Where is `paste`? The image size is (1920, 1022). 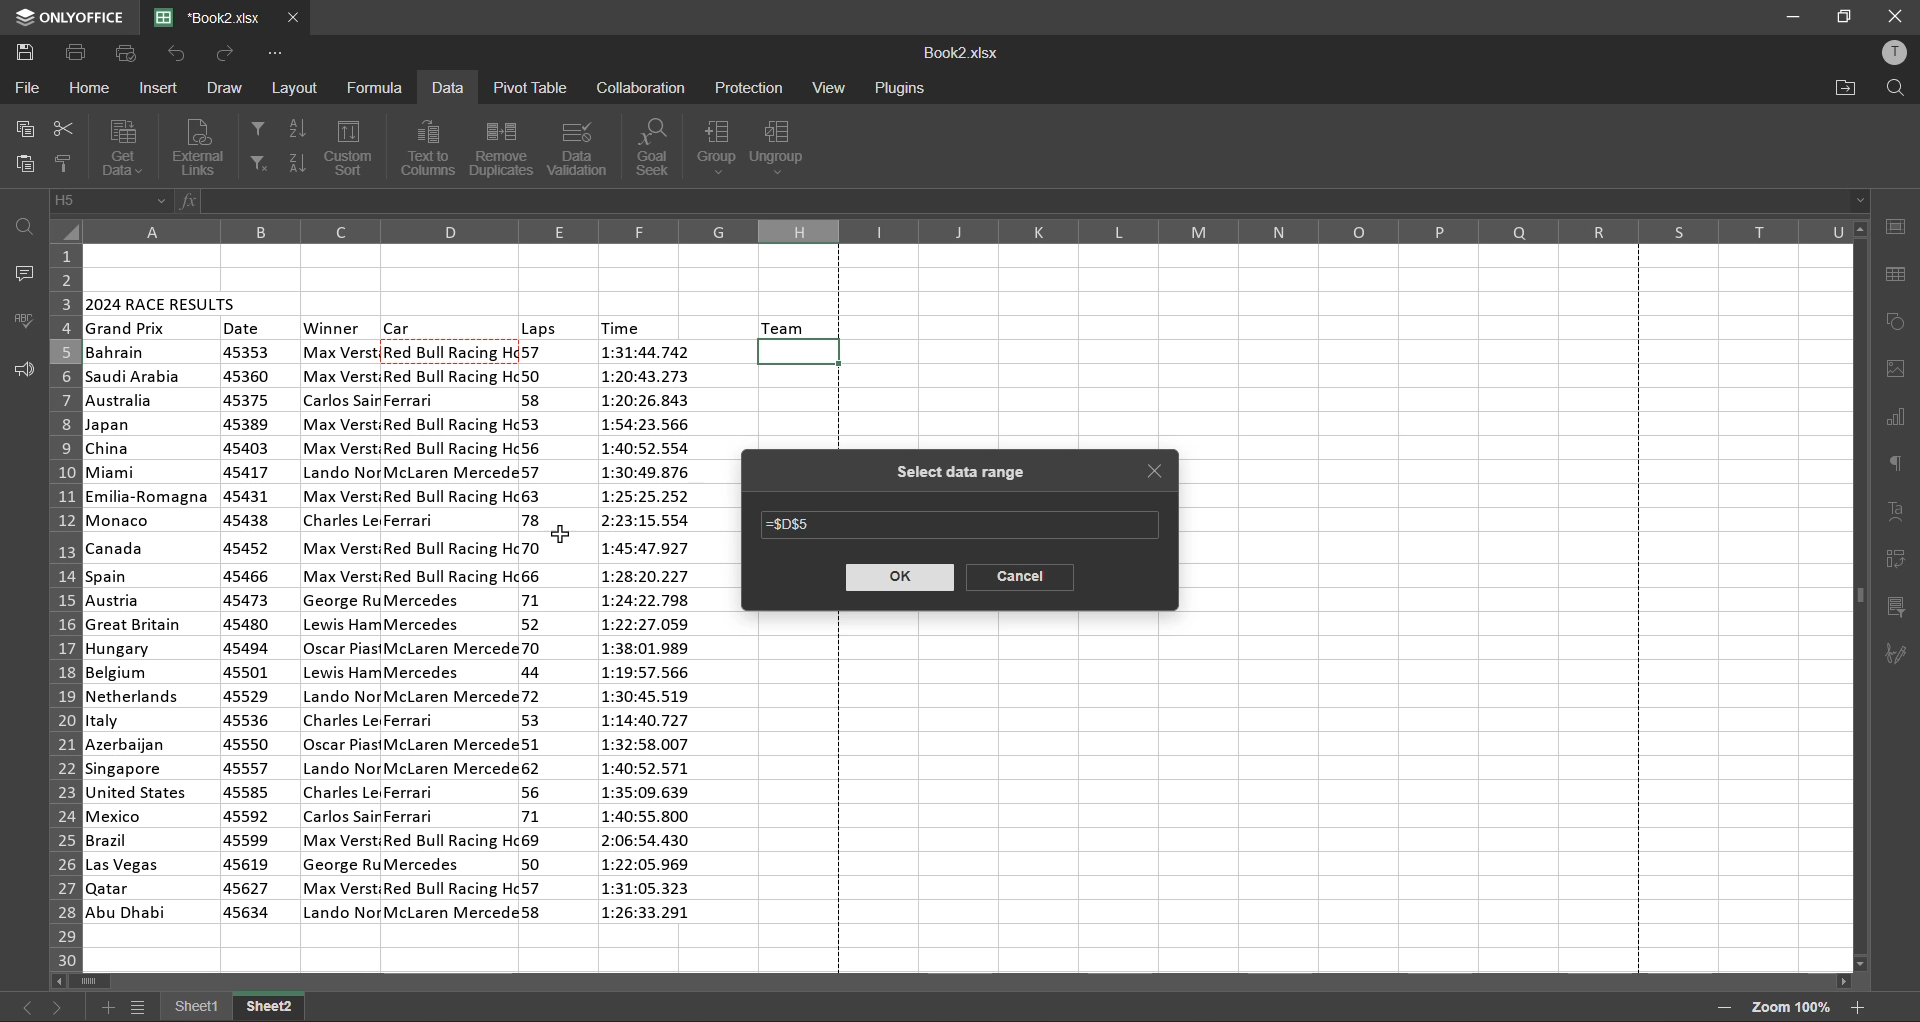 paste is located at coordinates (21, 166).